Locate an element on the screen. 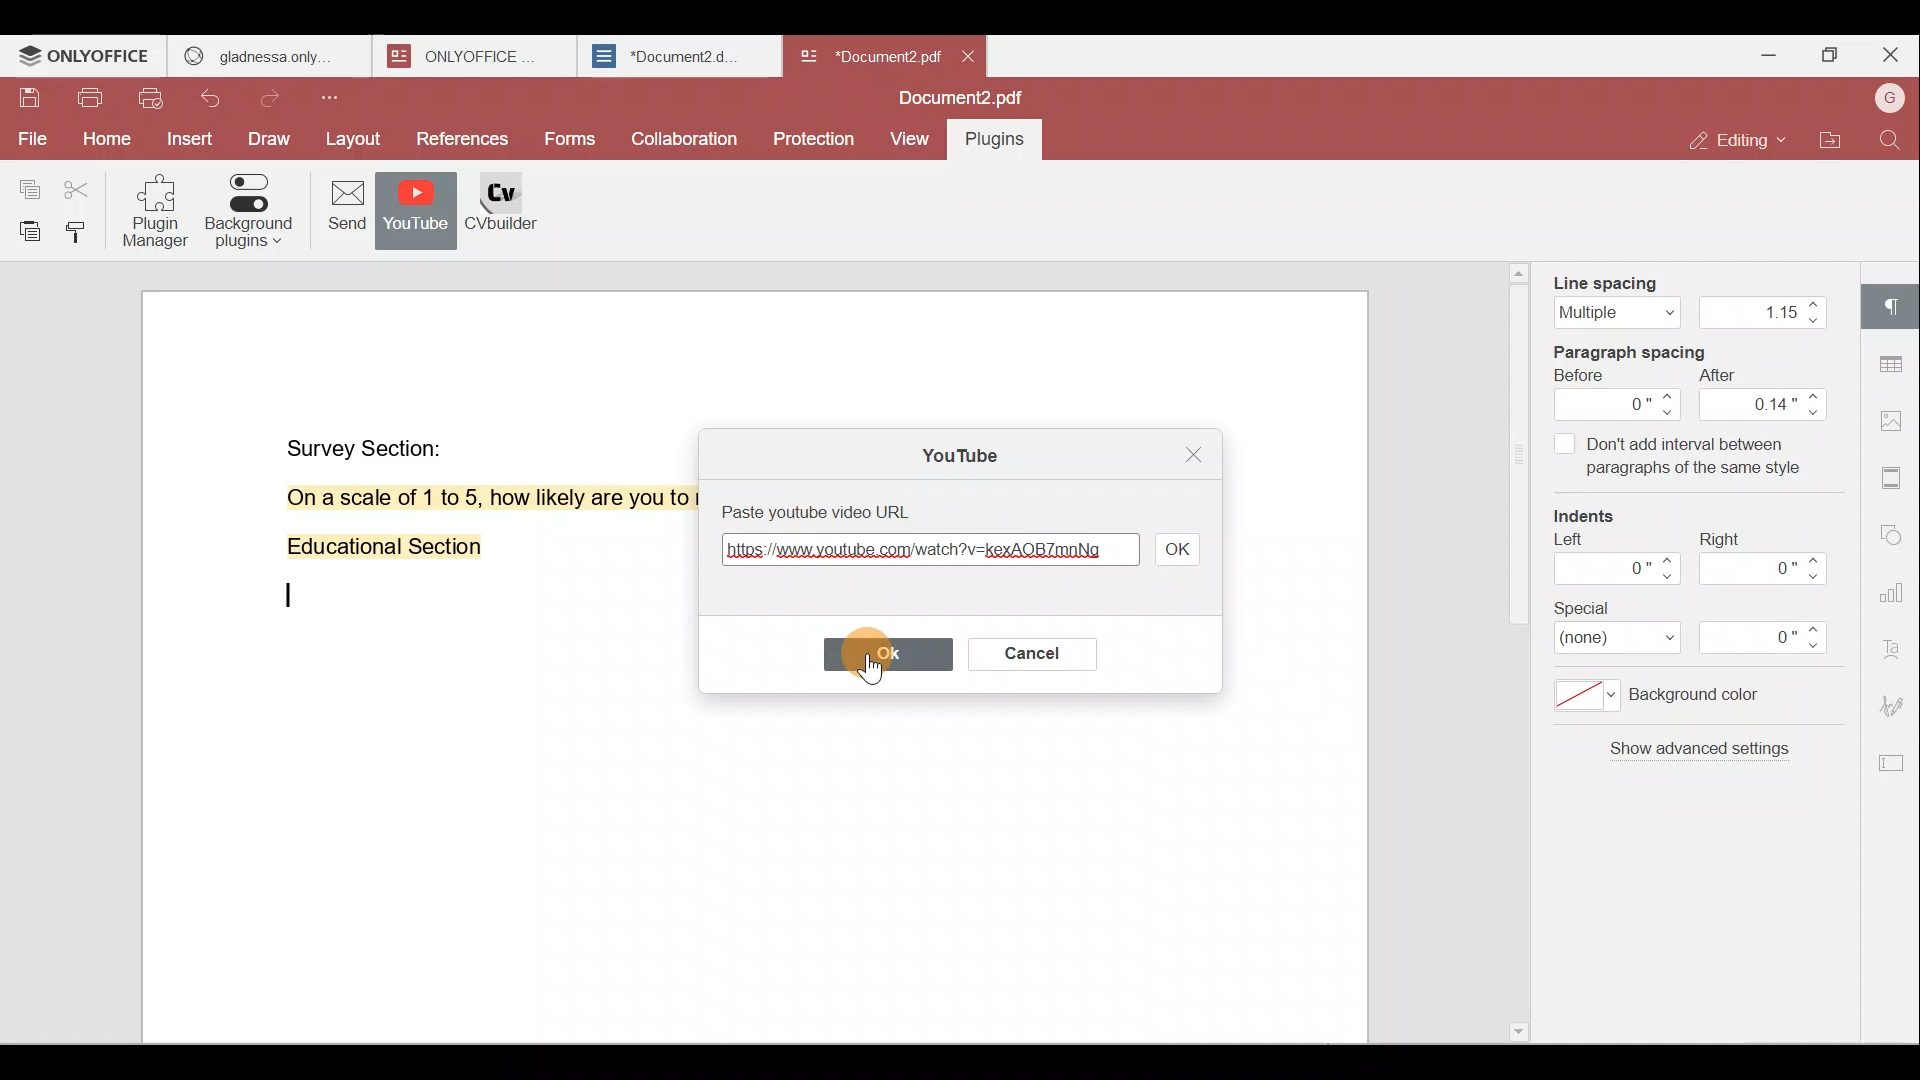 The image size is (1920, 1080). plugins is located at coordinates (1005, 143).